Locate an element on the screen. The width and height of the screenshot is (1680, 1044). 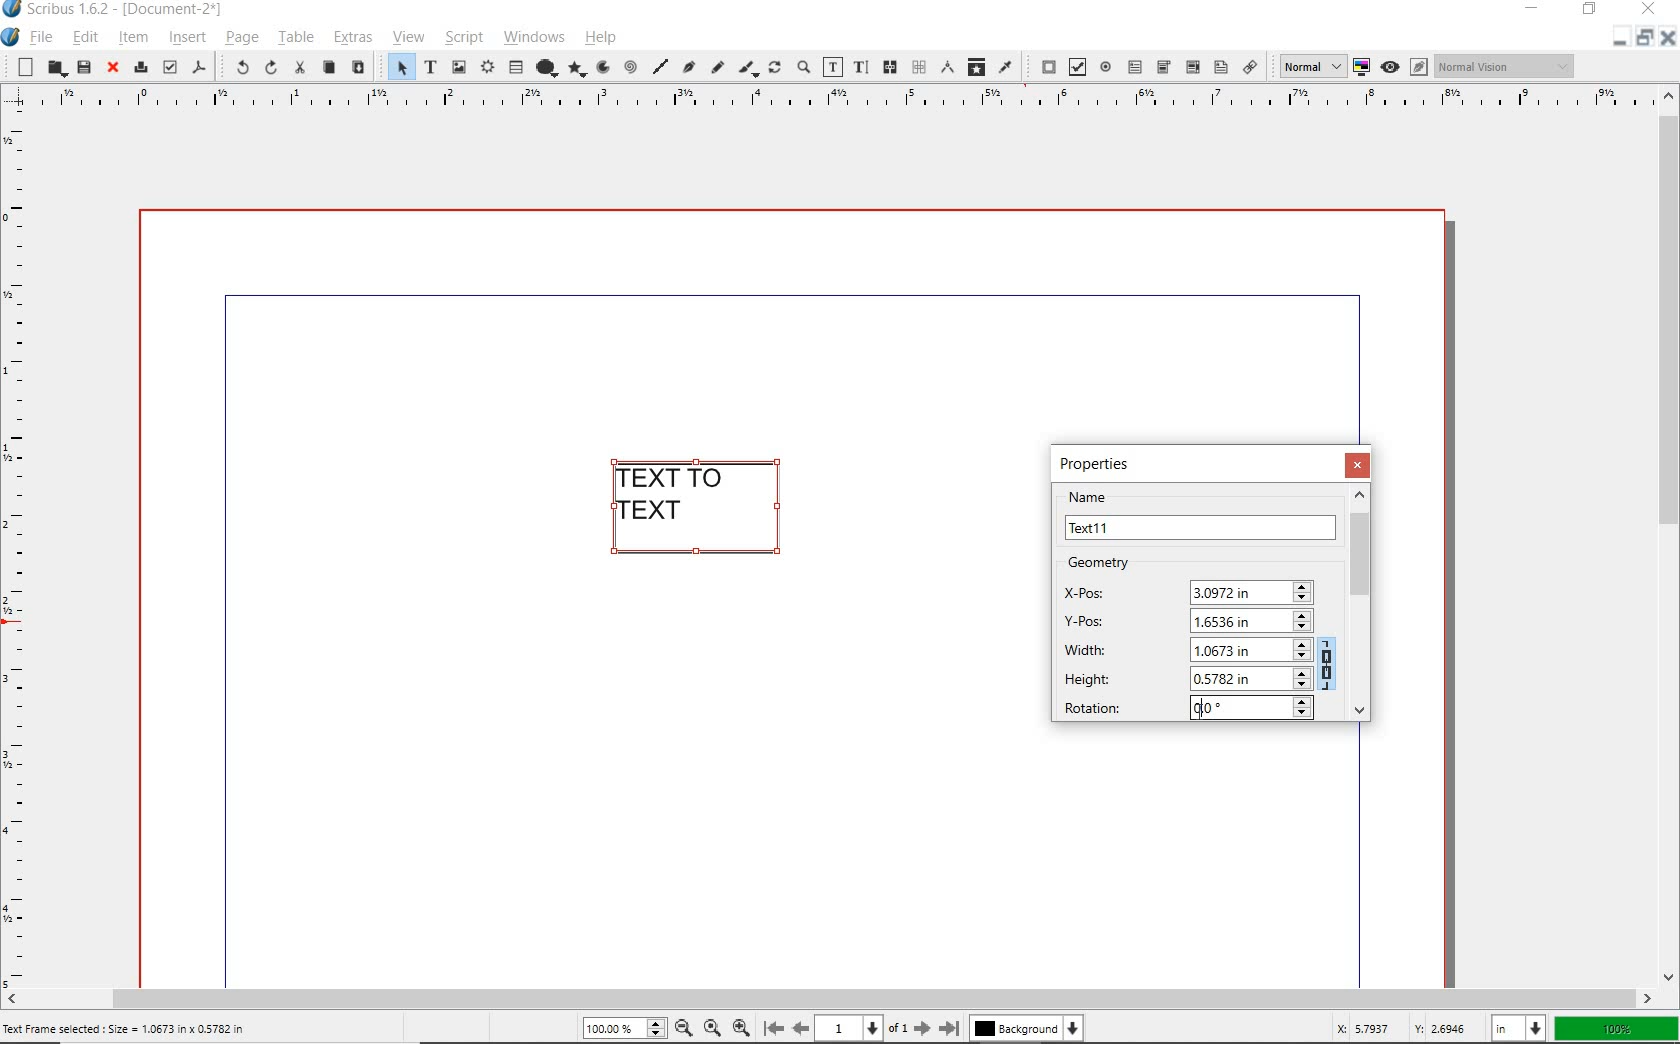
current page is located at coordinates (866, 1028).